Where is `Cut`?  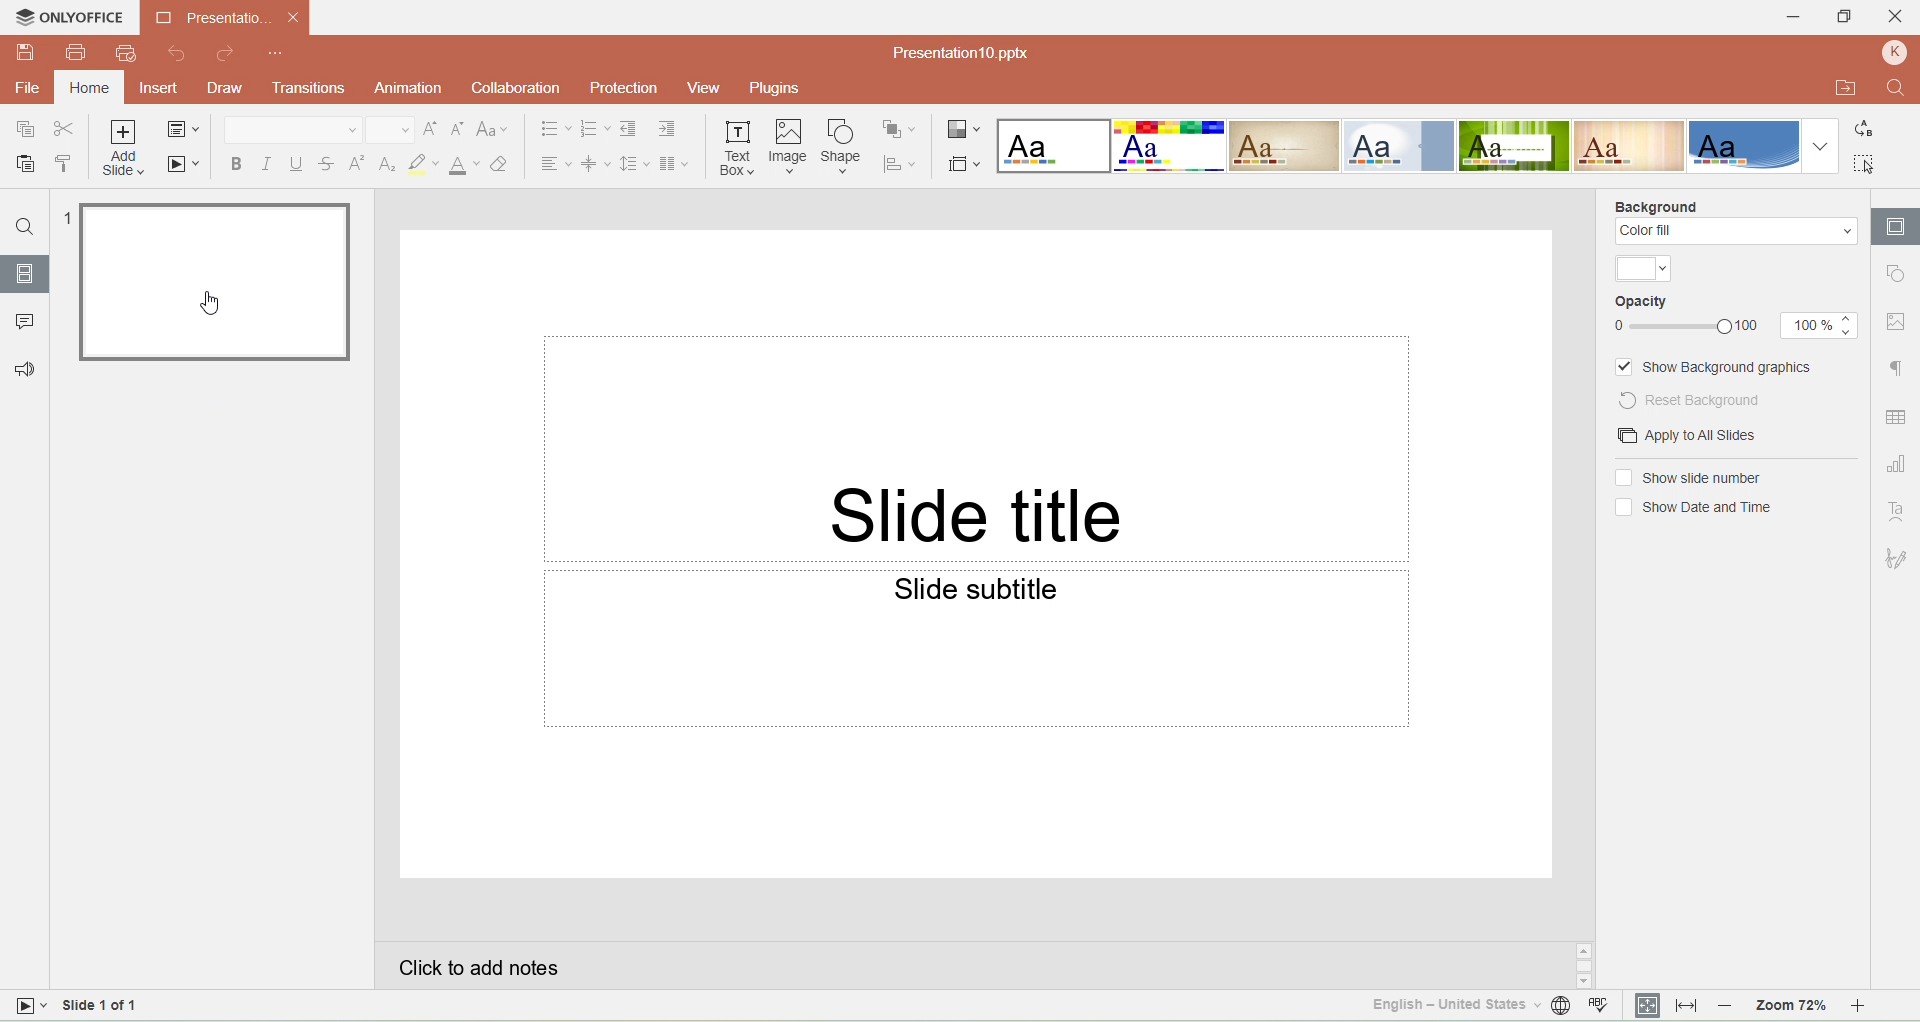 Cut is located at coordinates (65, 129).